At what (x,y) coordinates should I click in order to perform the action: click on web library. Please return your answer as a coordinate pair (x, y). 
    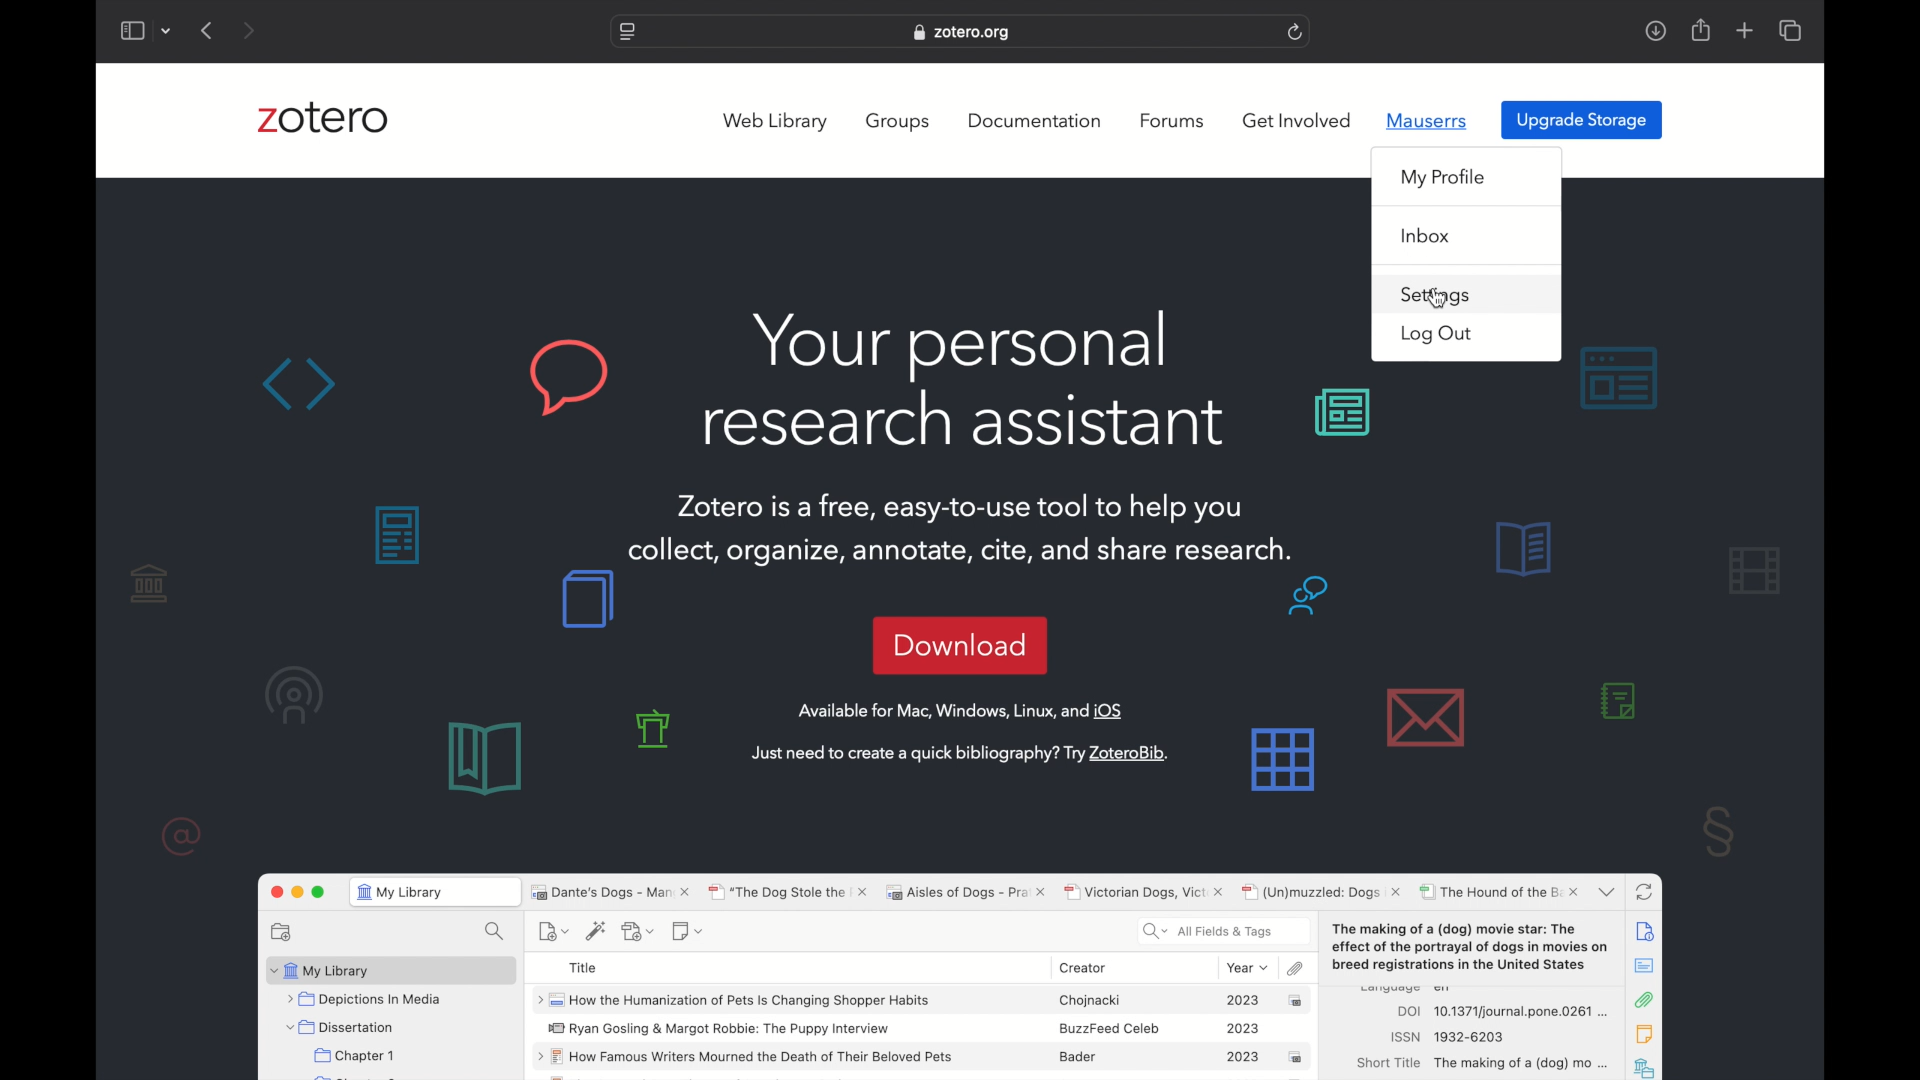
    Looking at the image, I should click on (775, 122).